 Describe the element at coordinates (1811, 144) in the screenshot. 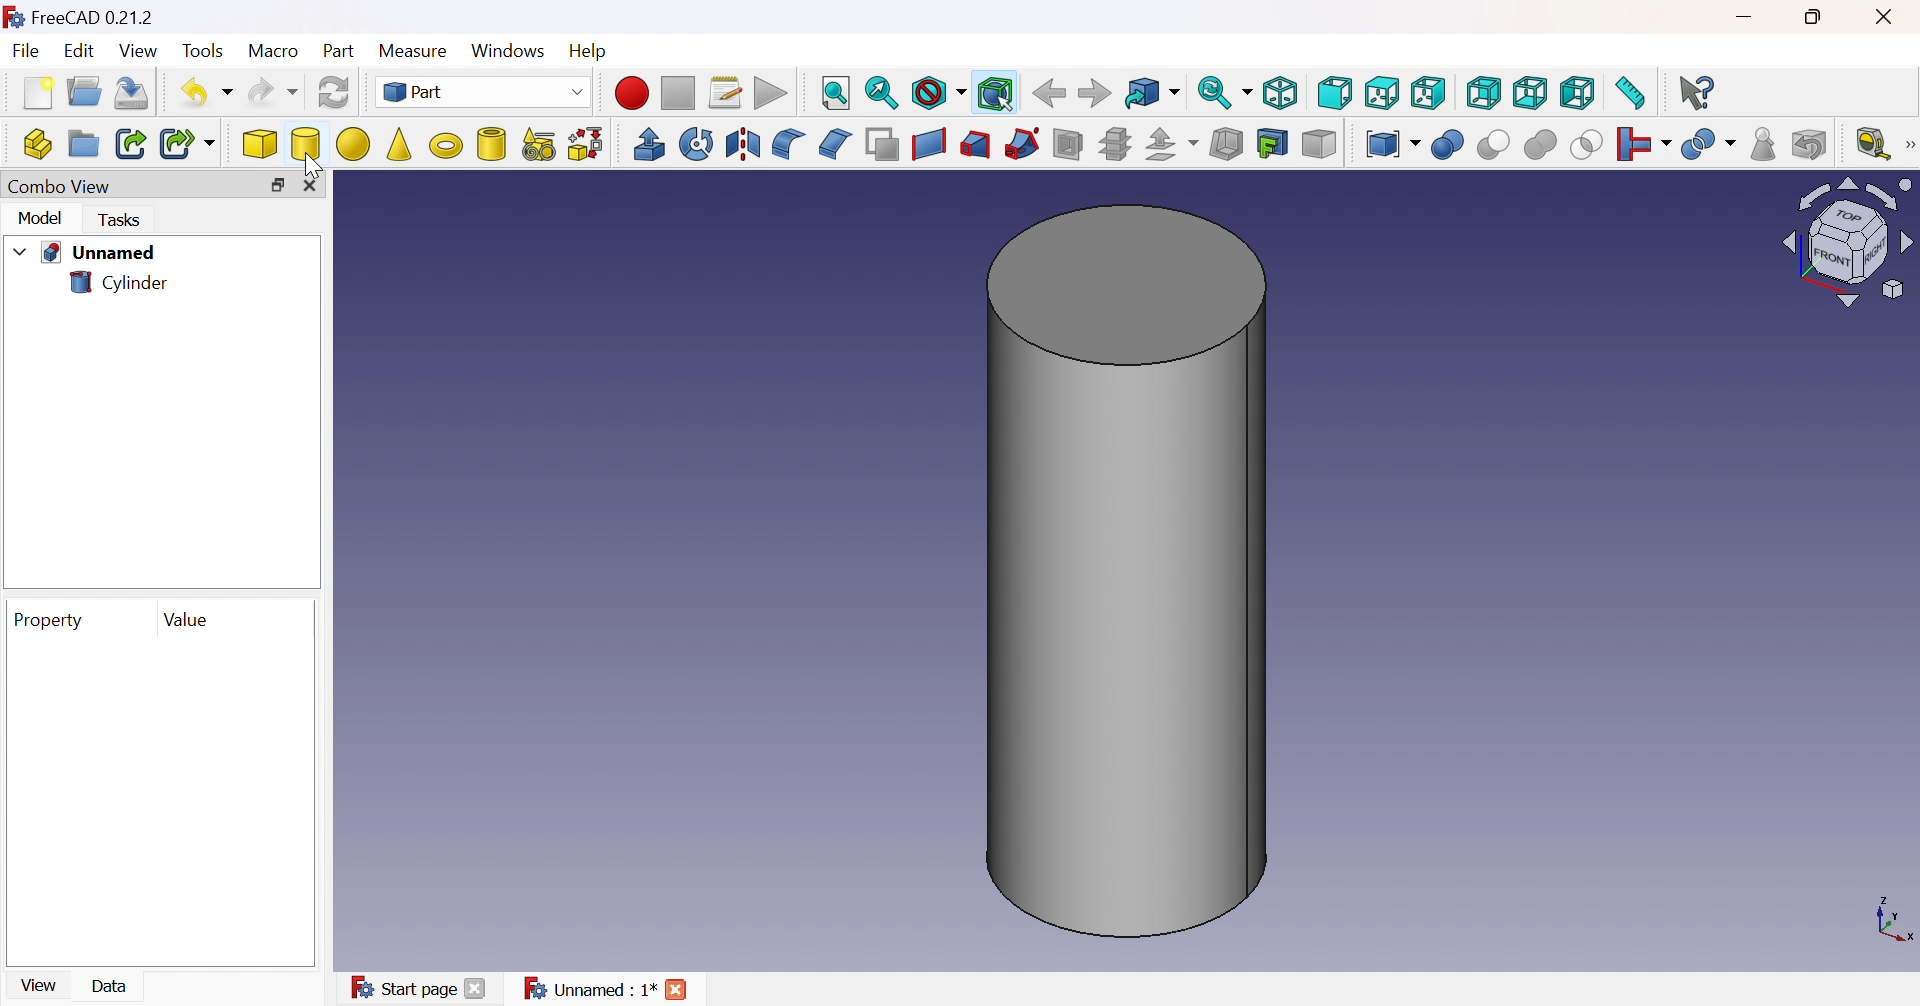

I see `Defeaturing` at that location.